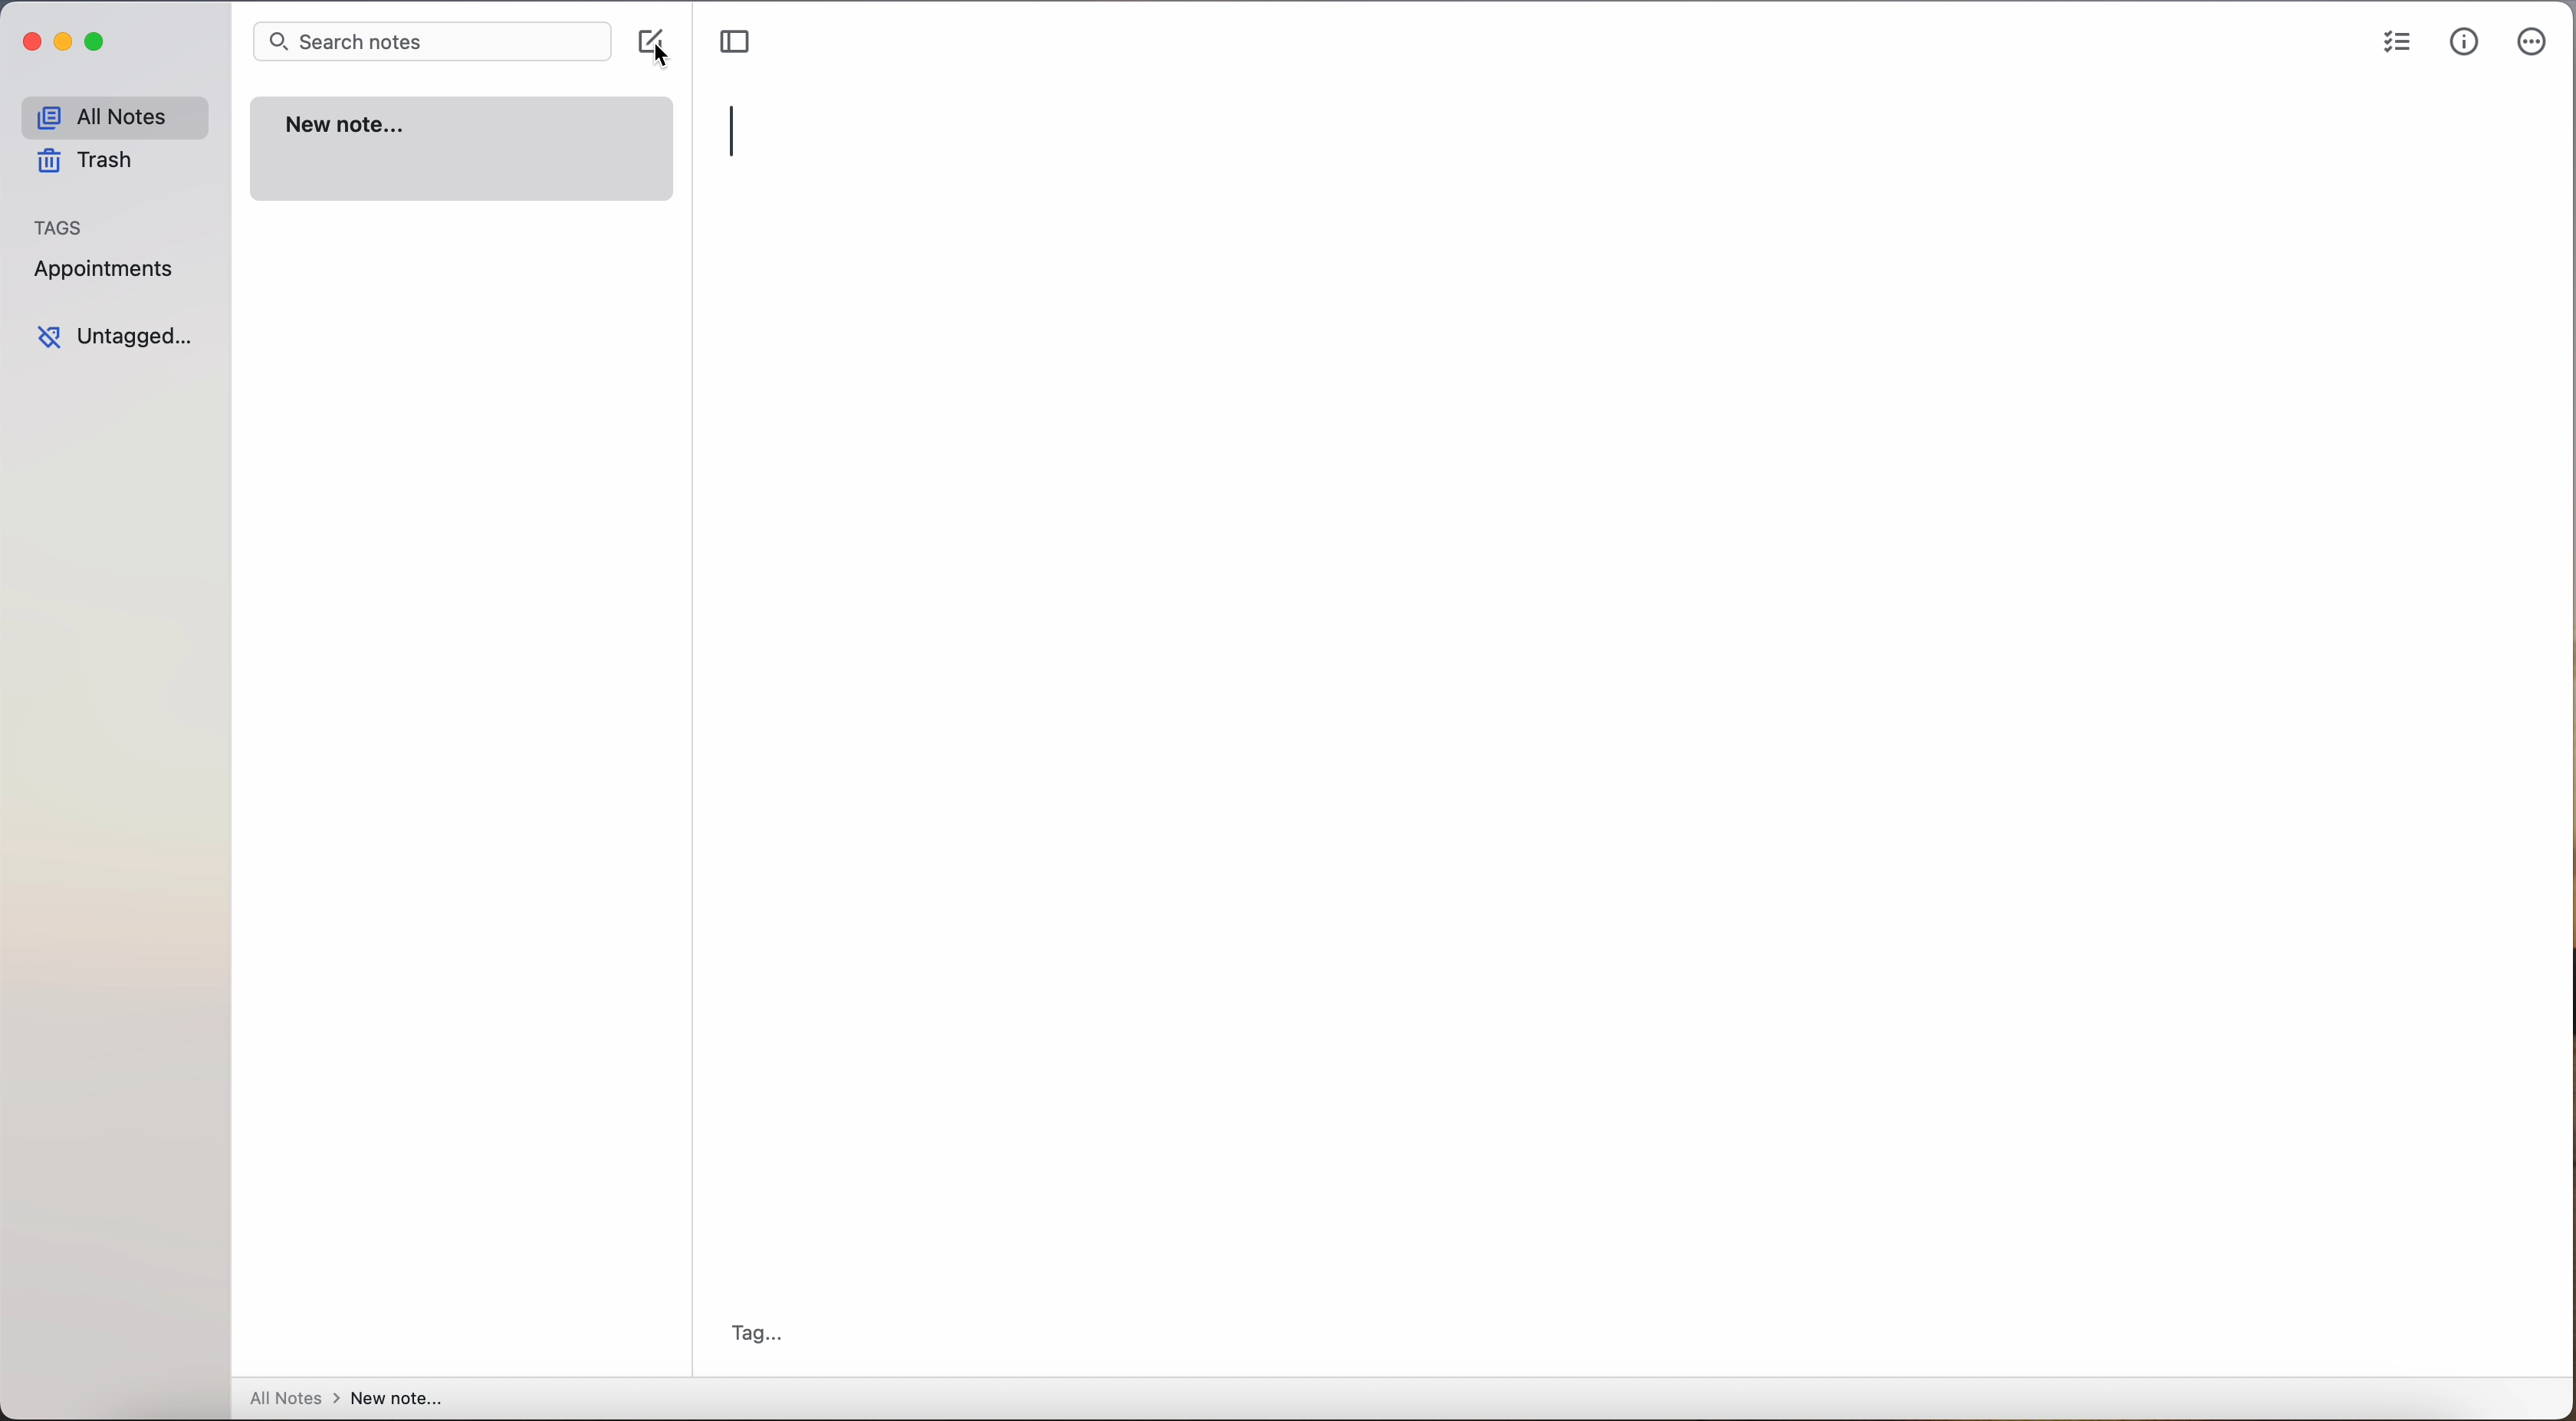 The image size is (2576, 1421). I want to click on toggle sidebar, so click(734, 43).